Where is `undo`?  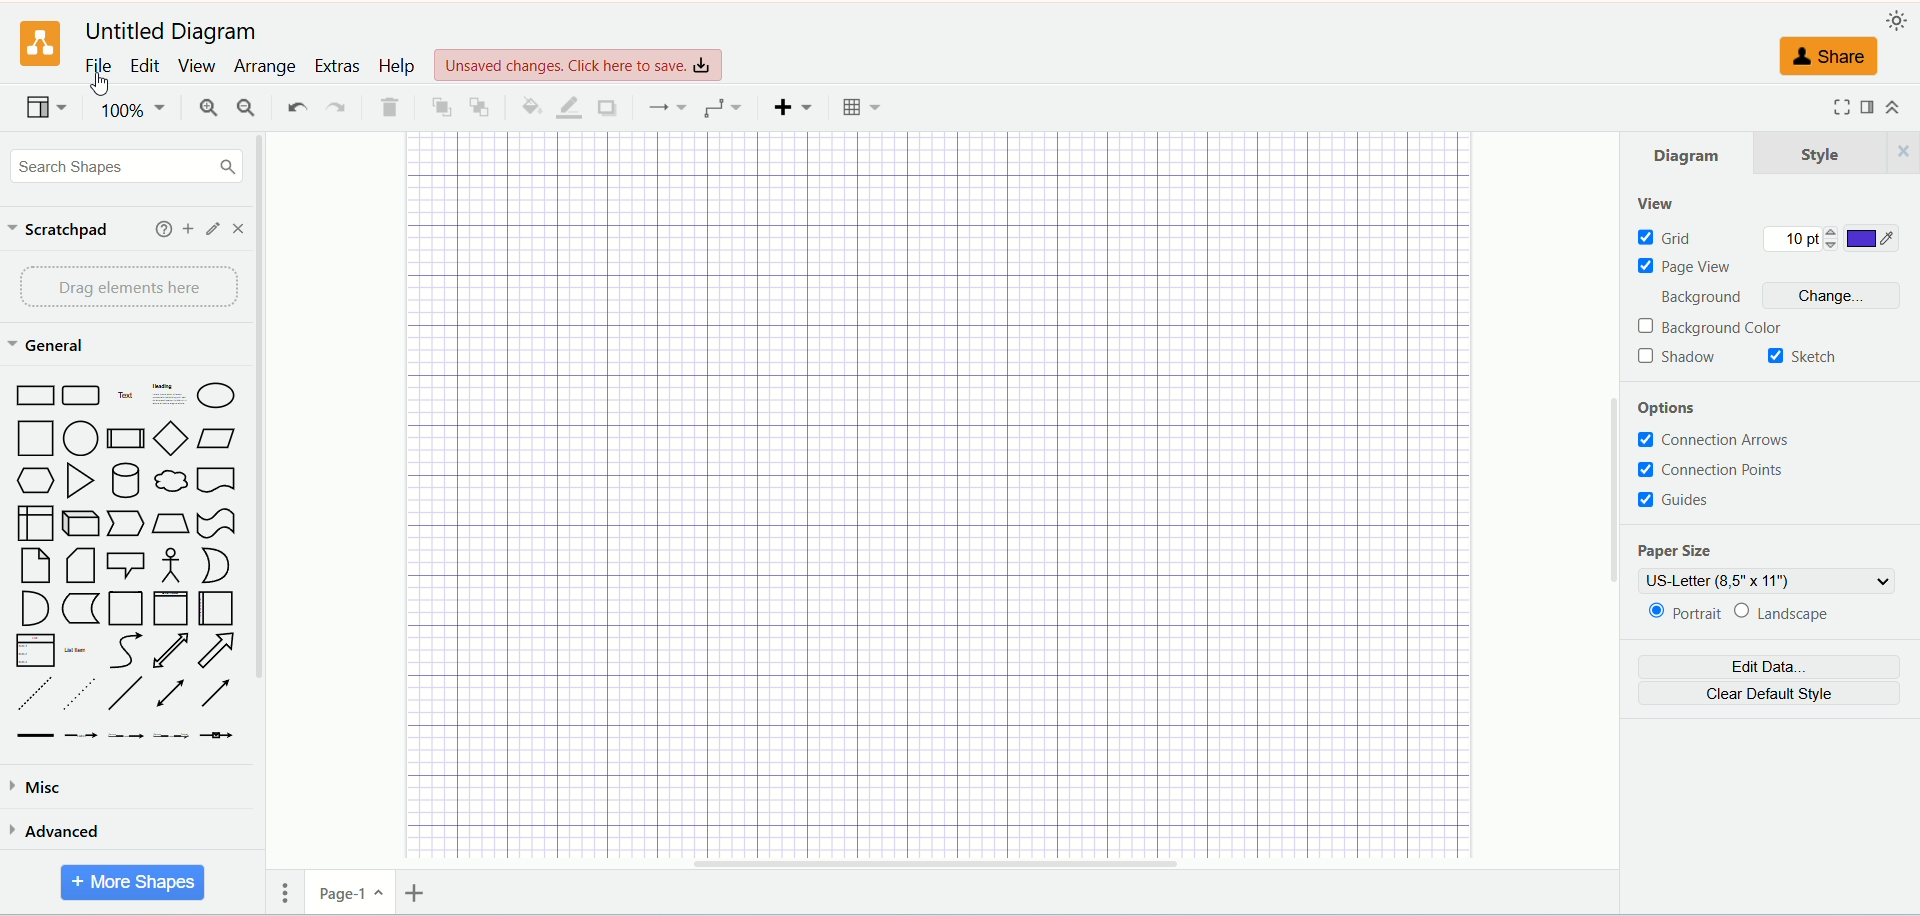
undo is located at coordinates (296, 107).